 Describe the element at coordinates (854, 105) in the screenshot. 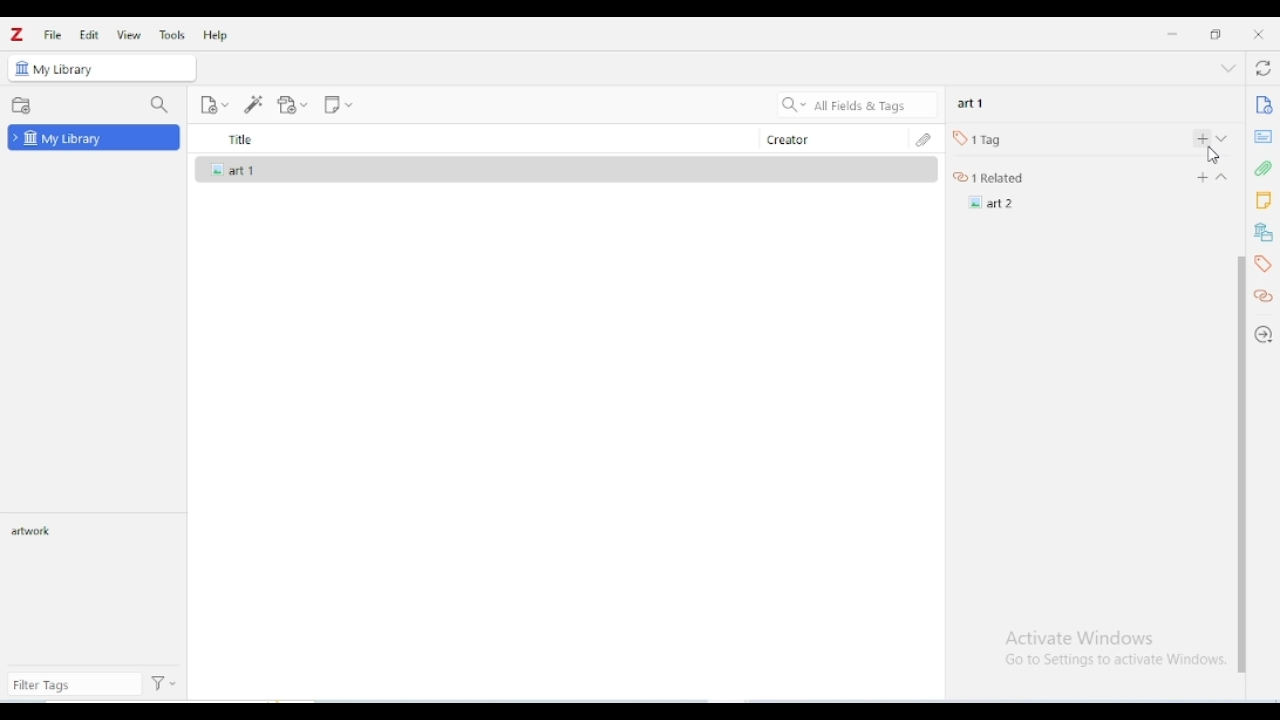

I see `search all fields & tags` at that location.